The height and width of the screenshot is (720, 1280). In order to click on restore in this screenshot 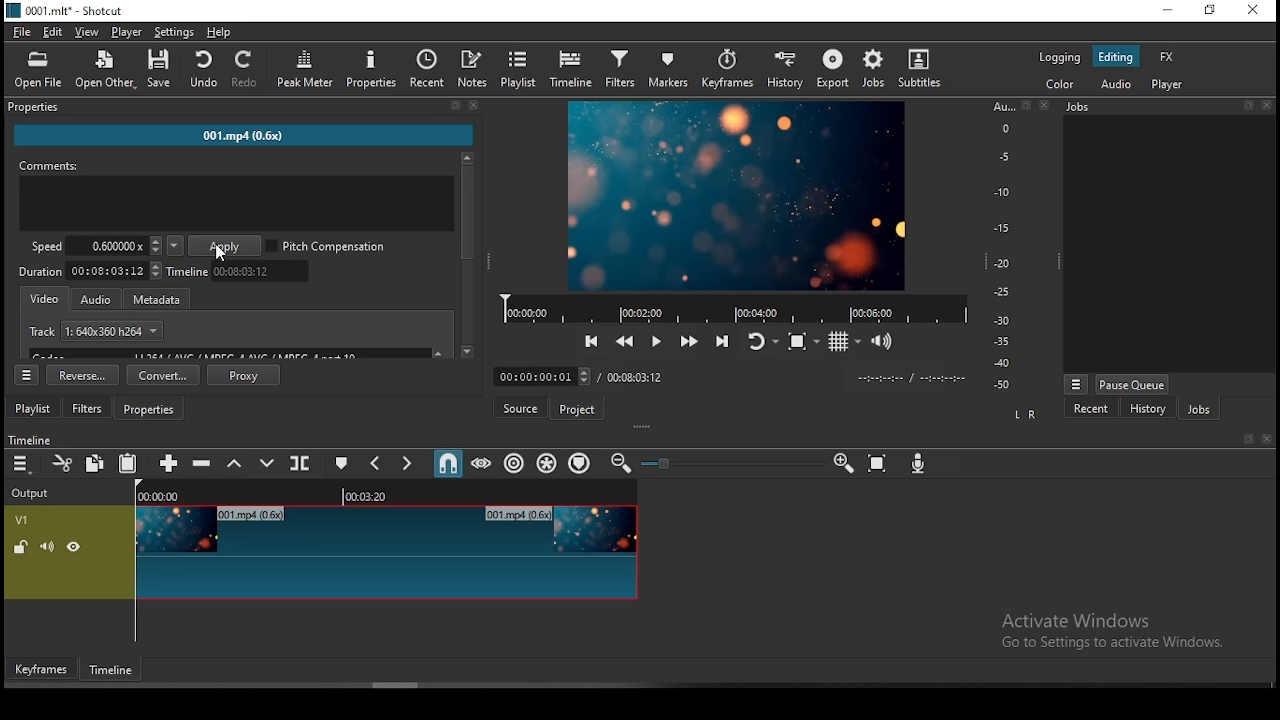, I will do `click(1213, 10)`.